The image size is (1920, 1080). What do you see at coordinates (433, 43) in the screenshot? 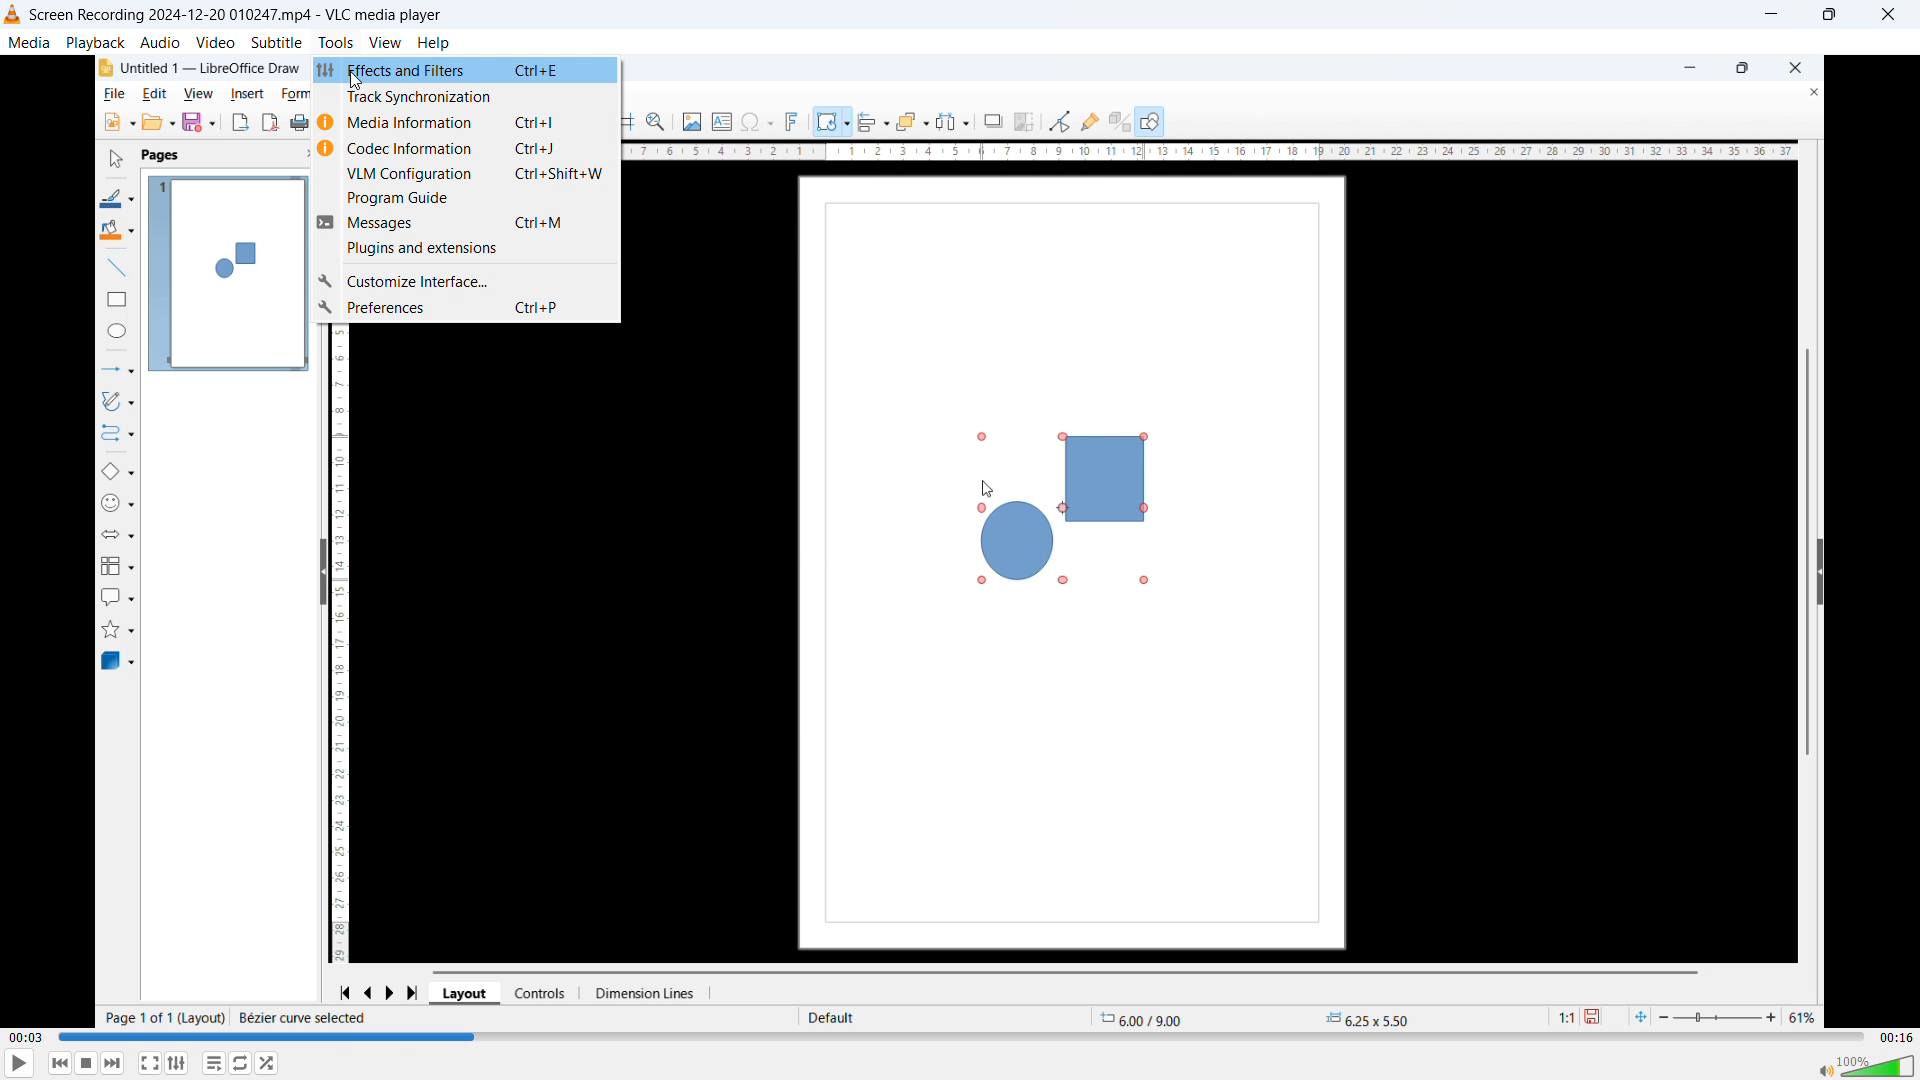
I see `help` at bounding box center [433, 43].